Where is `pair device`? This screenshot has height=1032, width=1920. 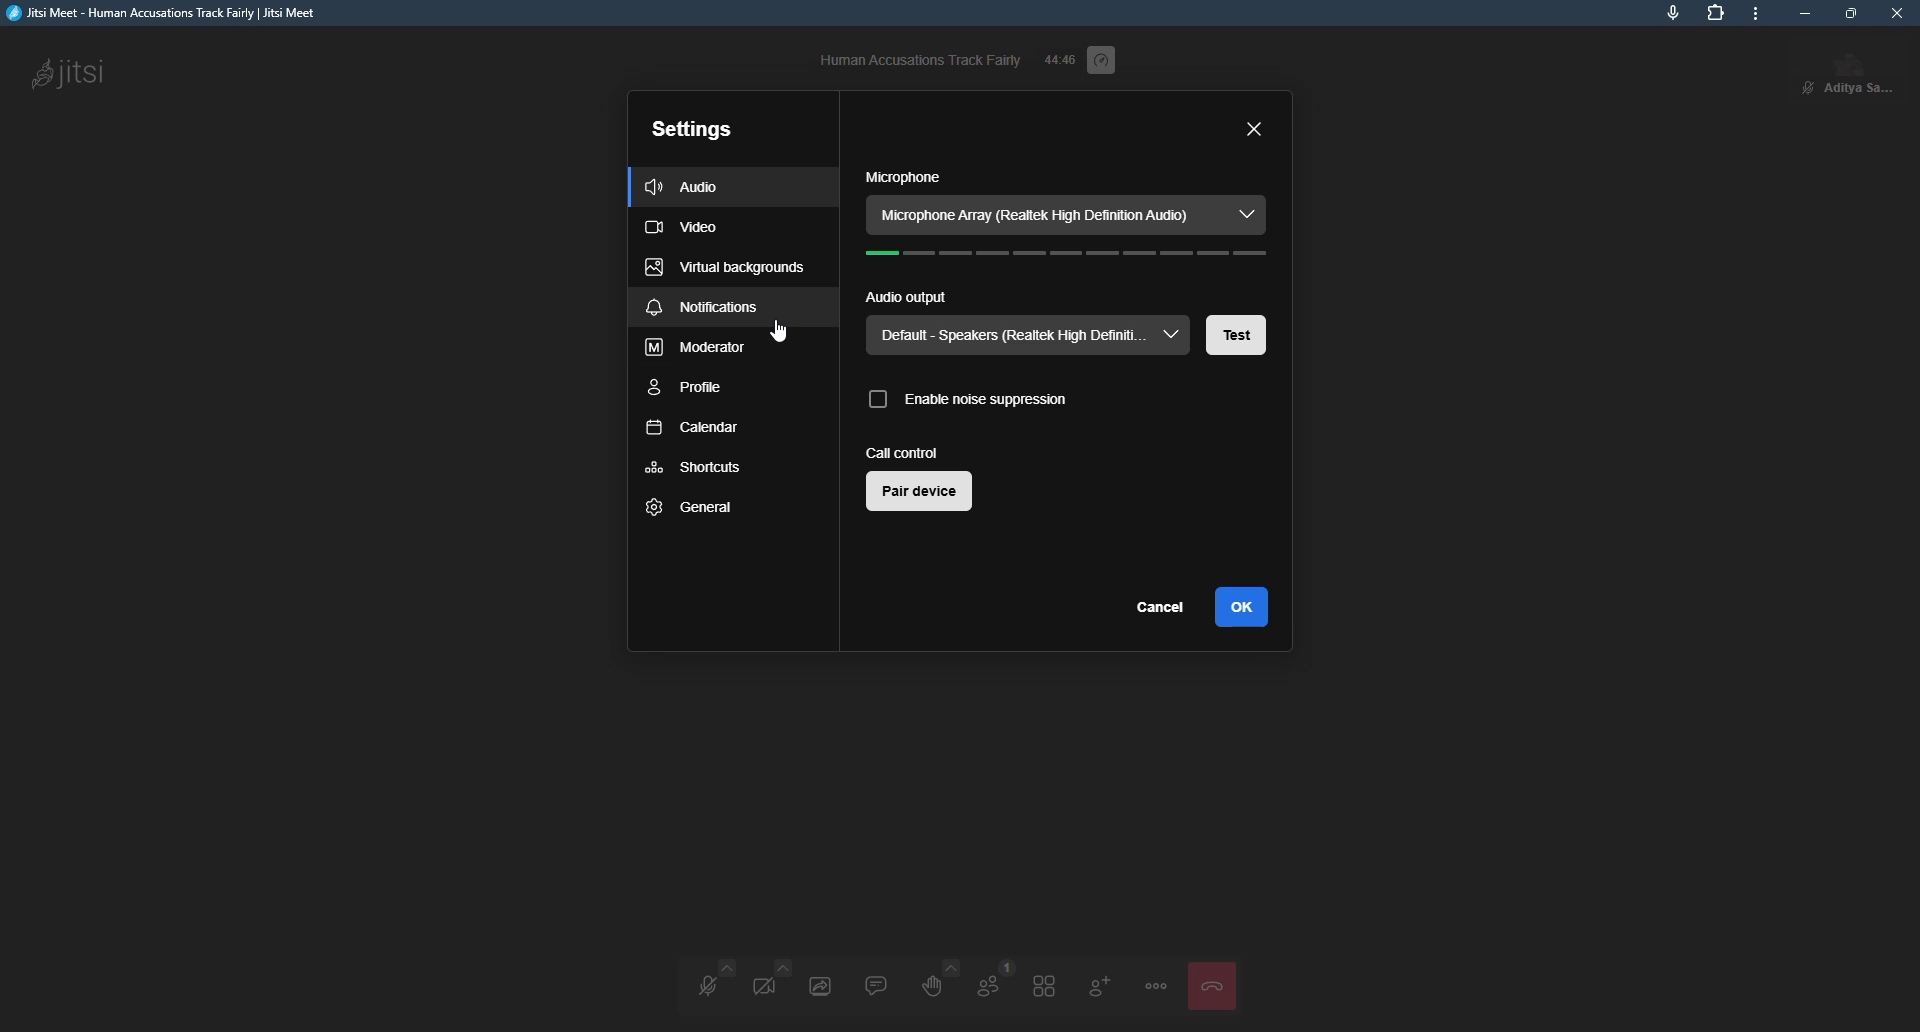 pair device is located at coordinates (919, 494).